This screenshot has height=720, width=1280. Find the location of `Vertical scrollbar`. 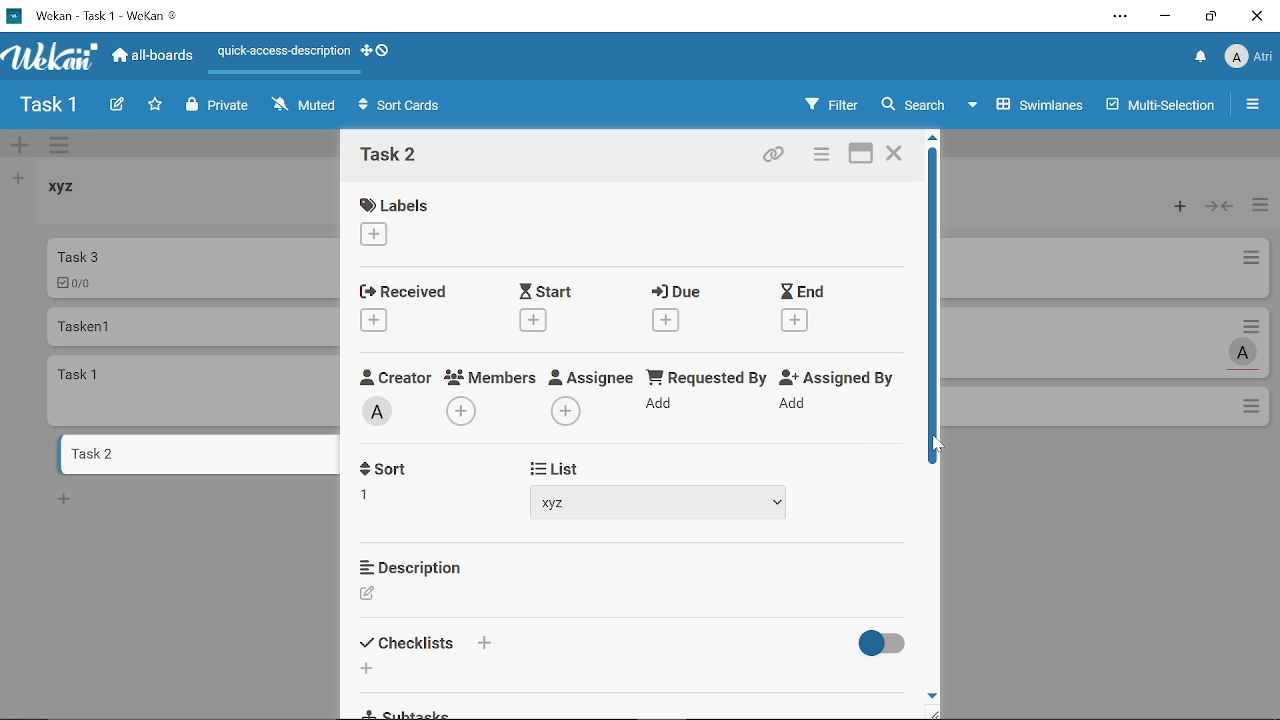

Vertical scrollbar is located at coordinates (935, 307).